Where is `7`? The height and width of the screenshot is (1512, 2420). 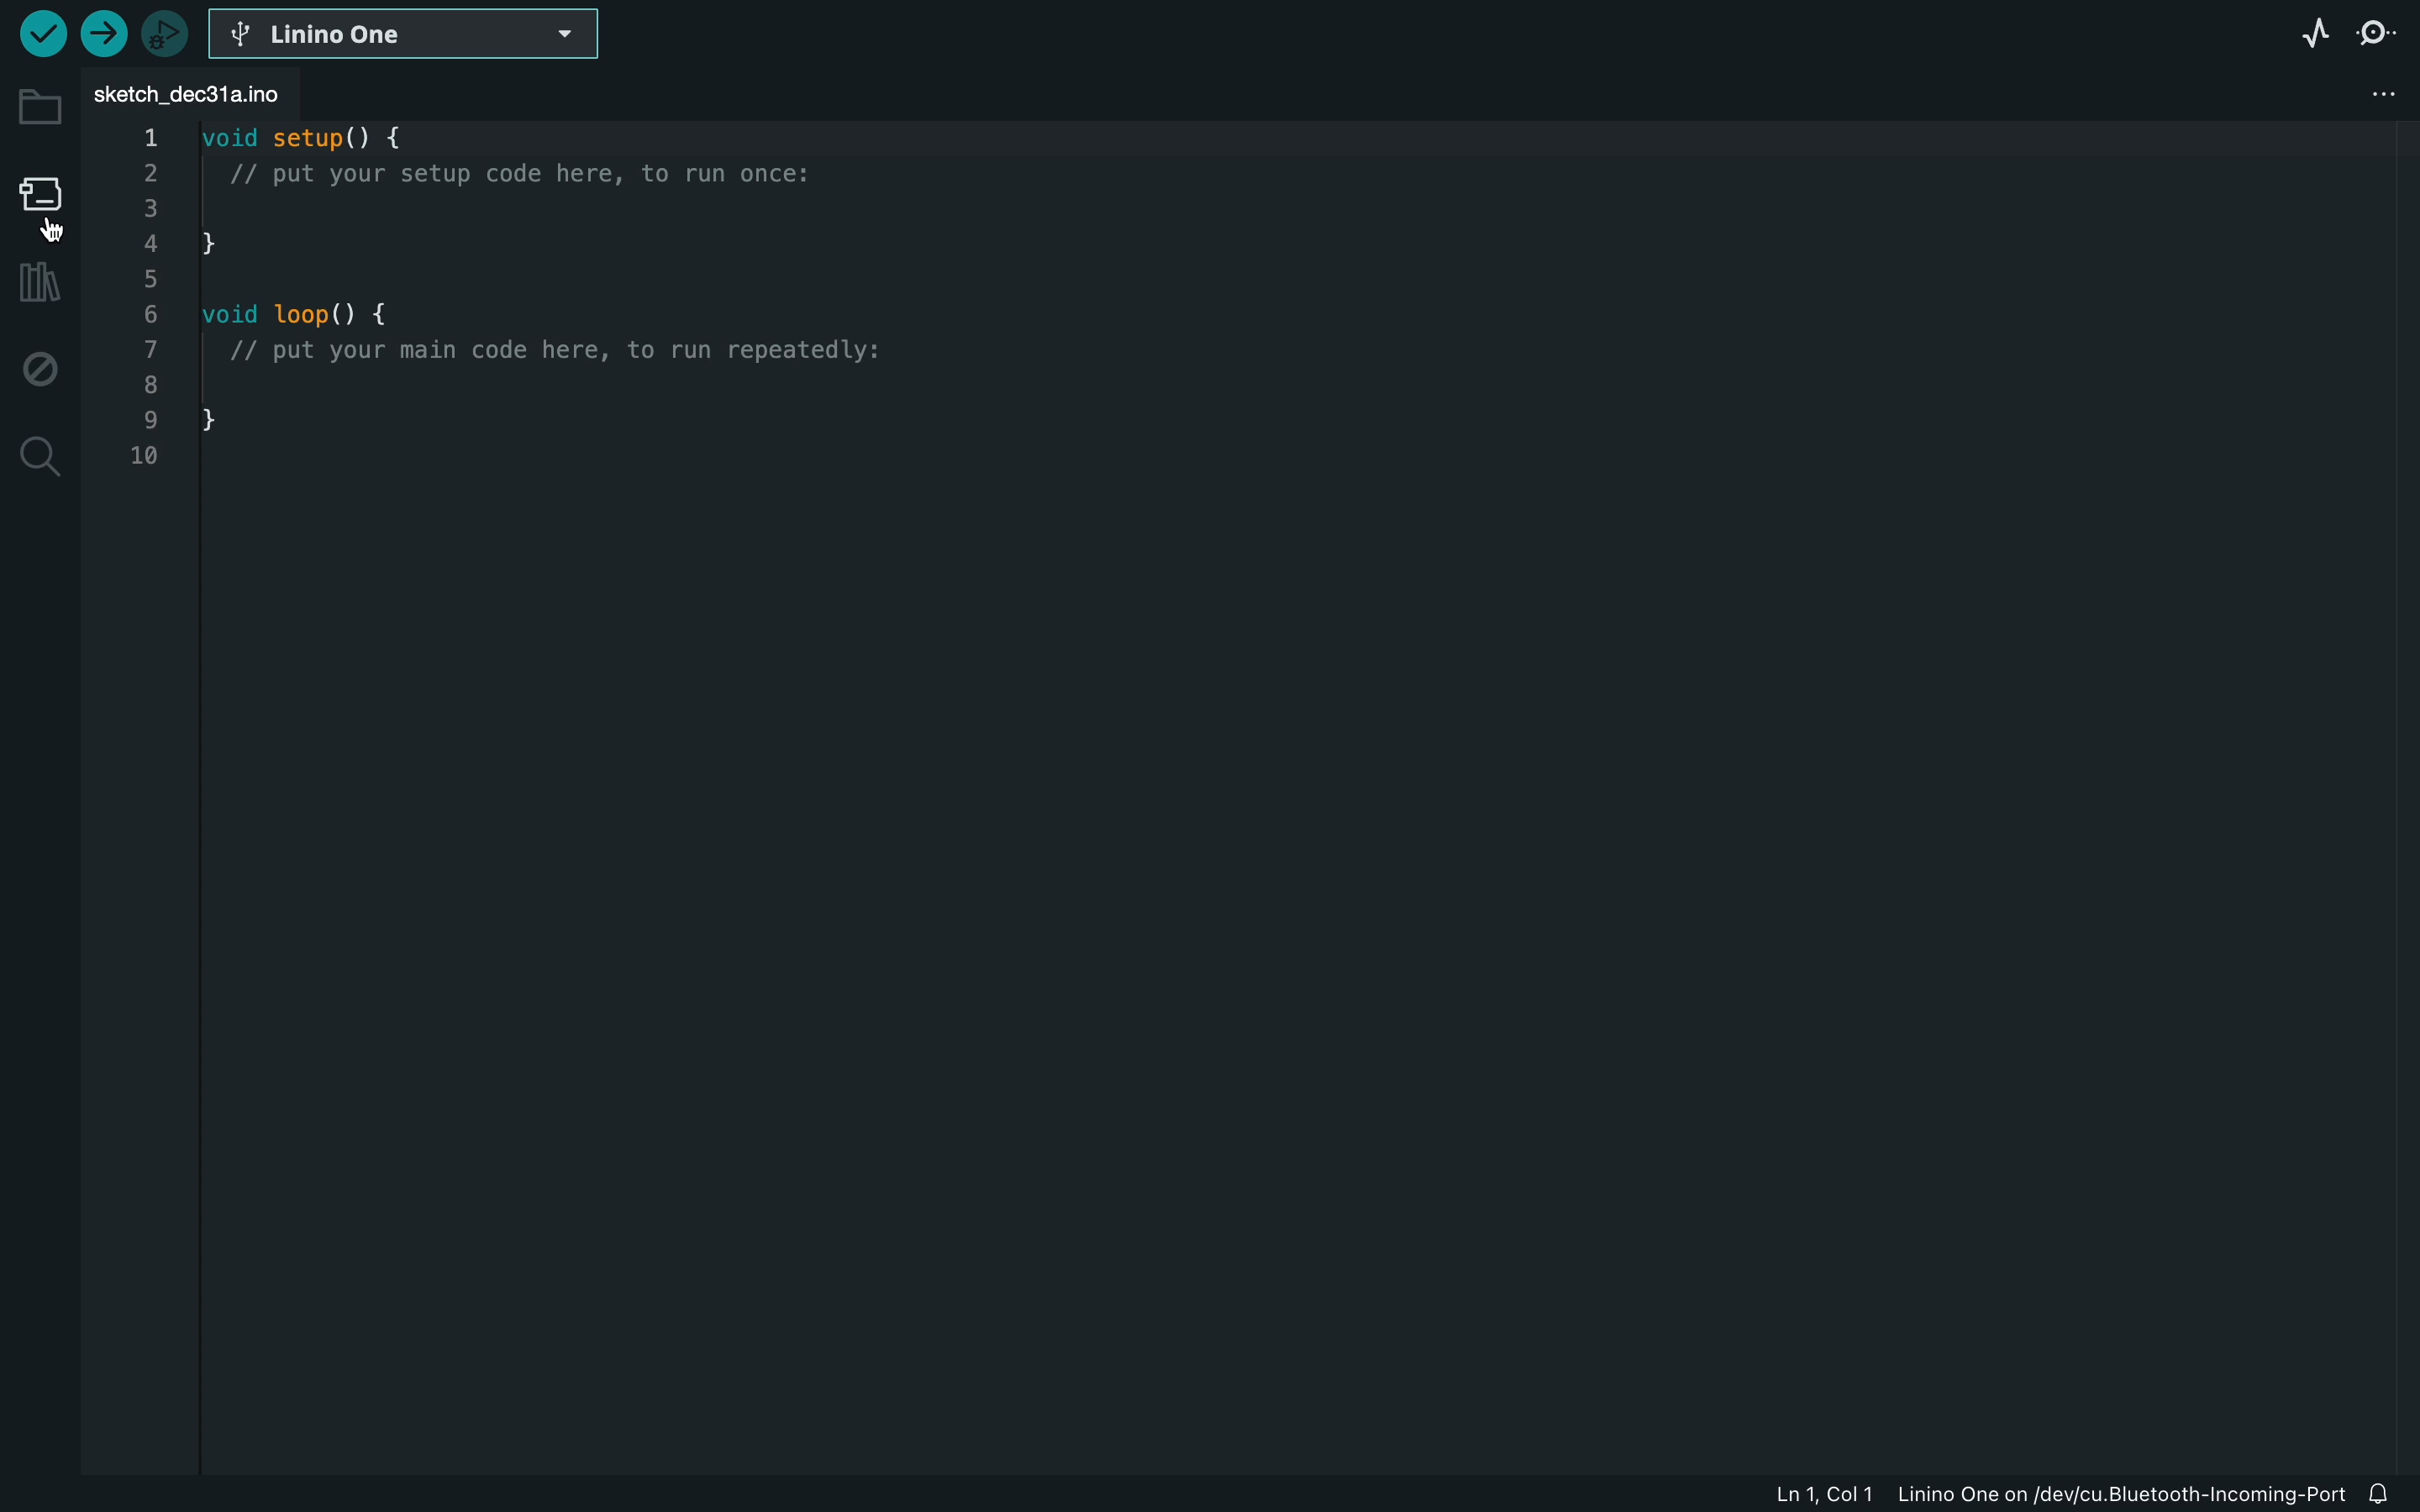 7 is located at coordinates (148, 348).